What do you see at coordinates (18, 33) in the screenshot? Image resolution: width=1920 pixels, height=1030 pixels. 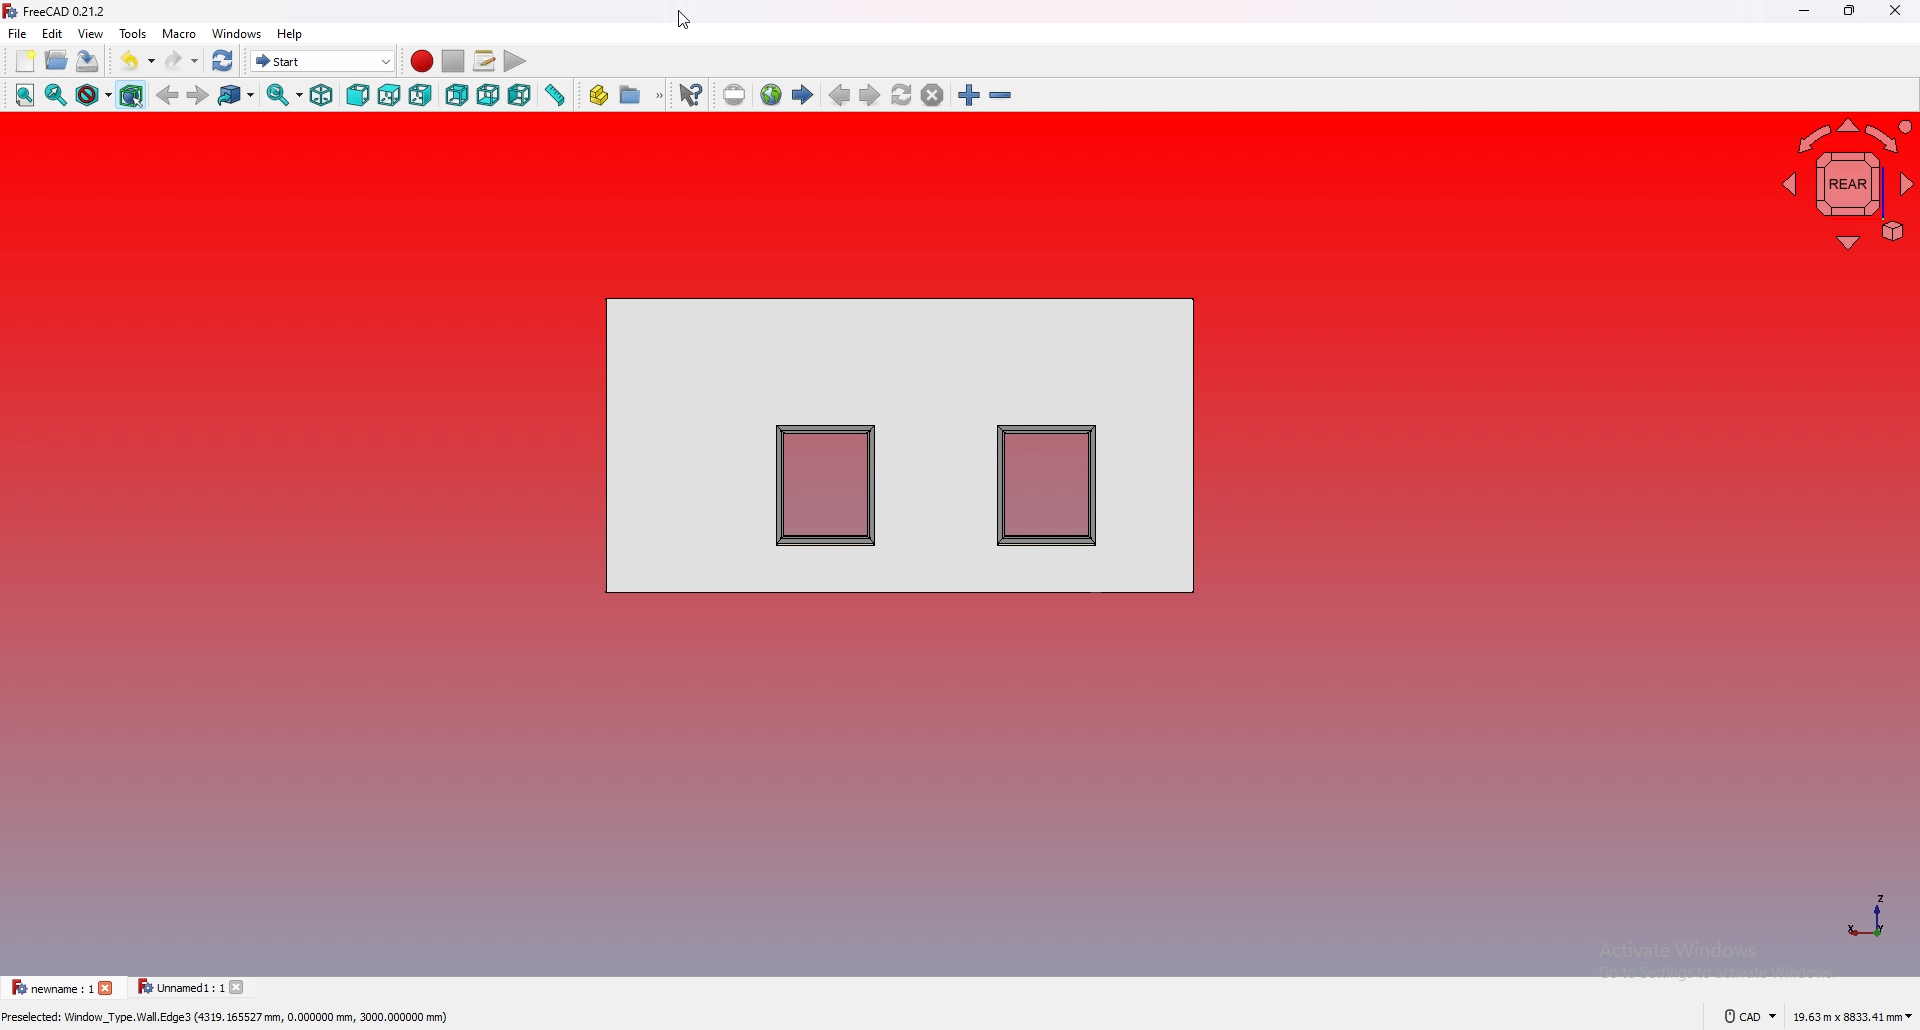 I see `file` at bounding box center [18, 33].